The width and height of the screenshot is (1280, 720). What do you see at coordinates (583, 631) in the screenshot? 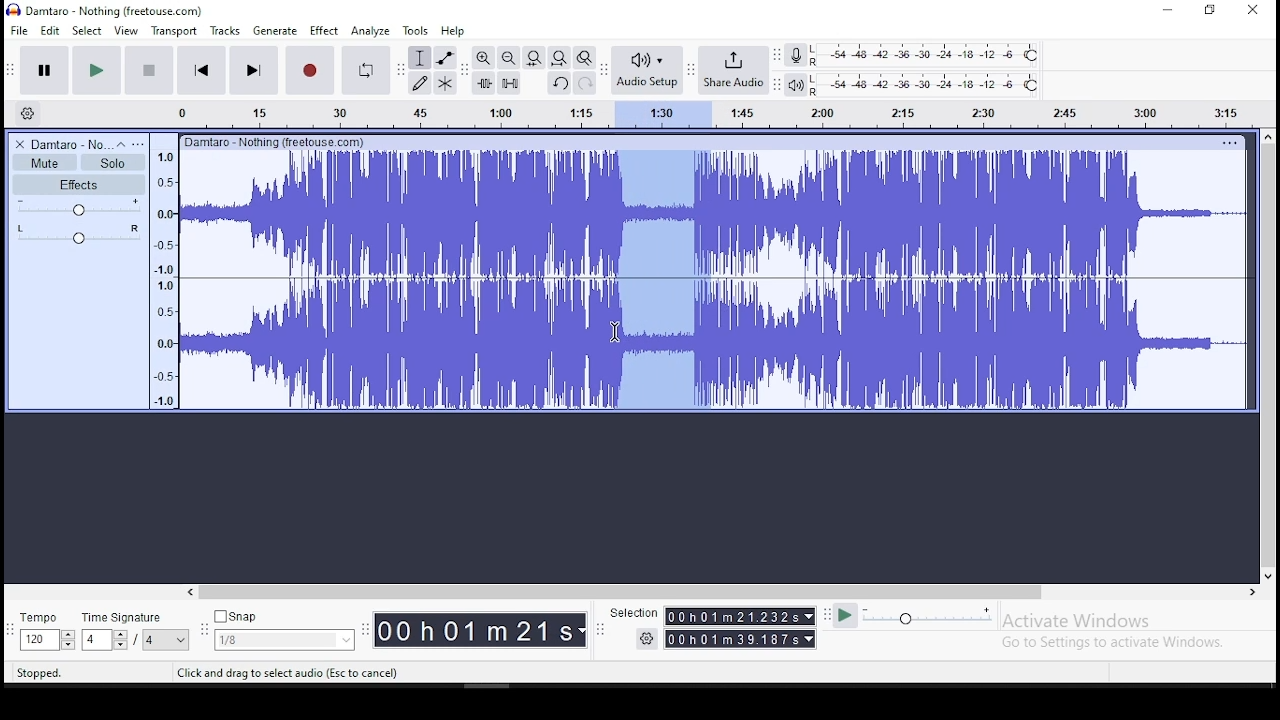
I see `drop down` at bounding box center [583, 631].